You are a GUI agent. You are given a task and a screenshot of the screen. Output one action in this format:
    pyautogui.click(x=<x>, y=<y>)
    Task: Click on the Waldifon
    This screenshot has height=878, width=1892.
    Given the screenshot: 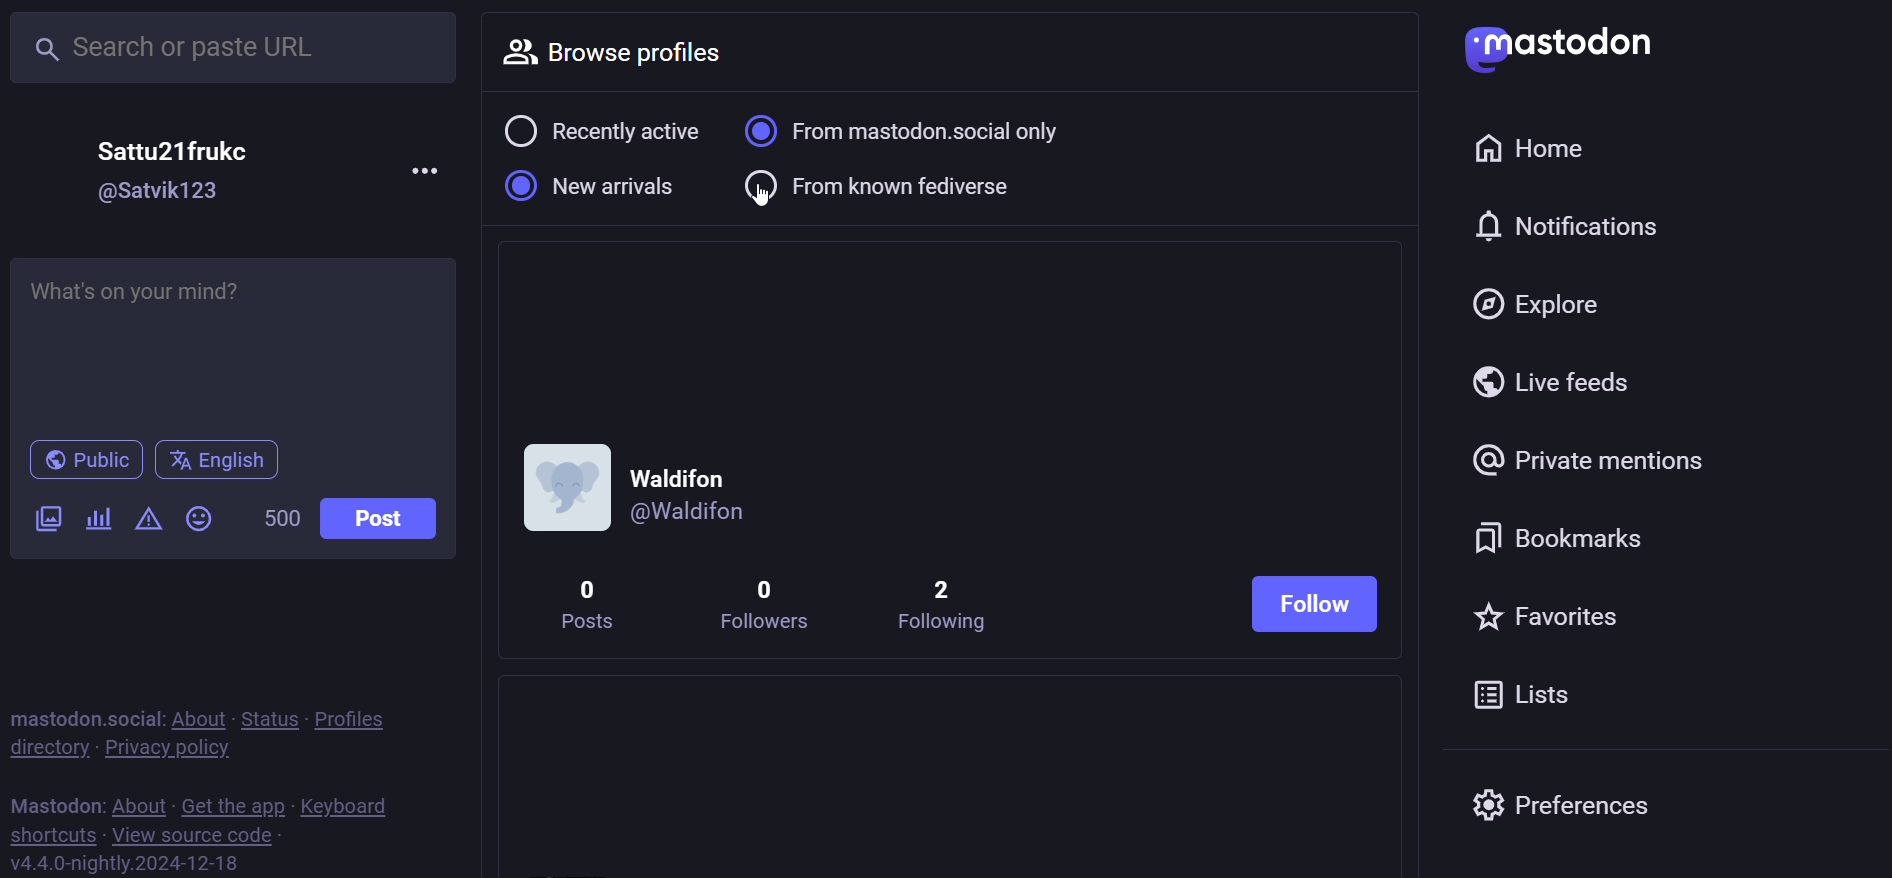 What is the action you would take?
    pyautogui.click(x=689, y=472)
    